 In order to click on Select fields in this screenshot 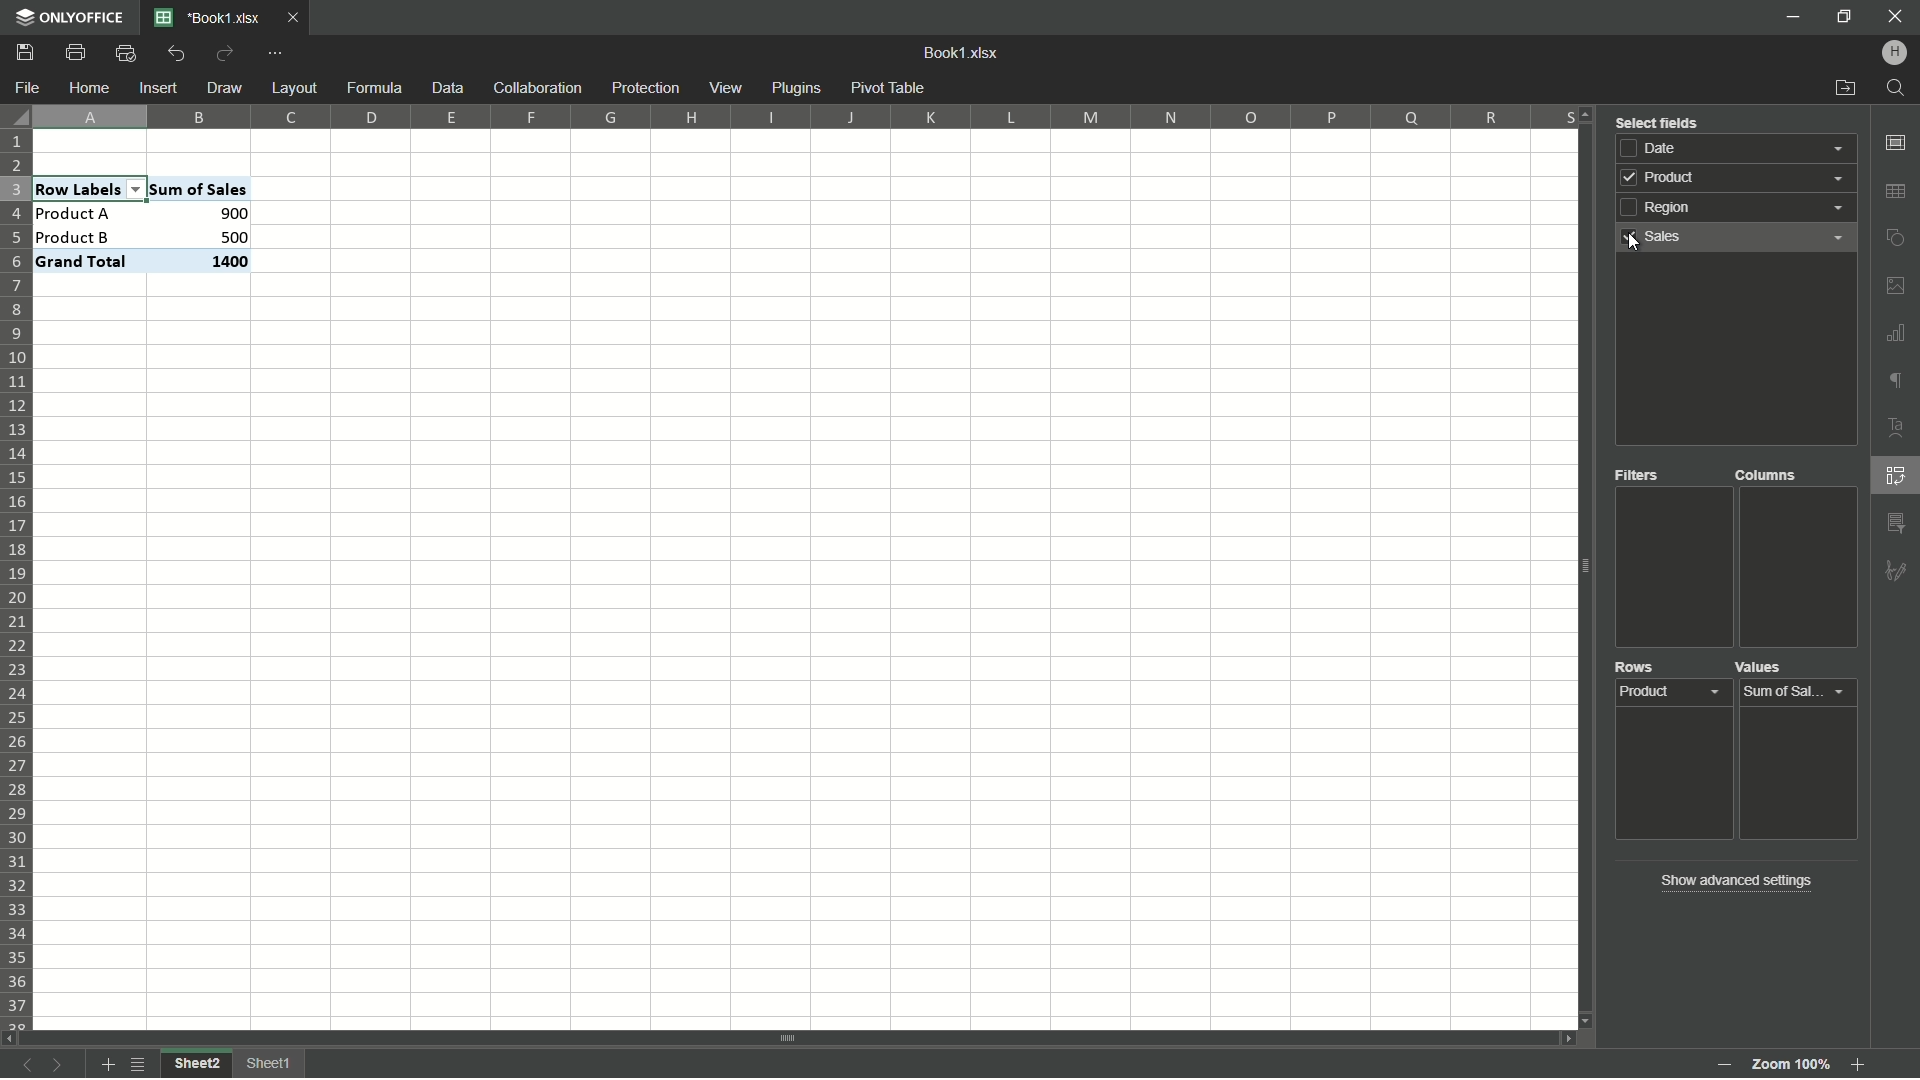, I will do `click(1658, 120)`.